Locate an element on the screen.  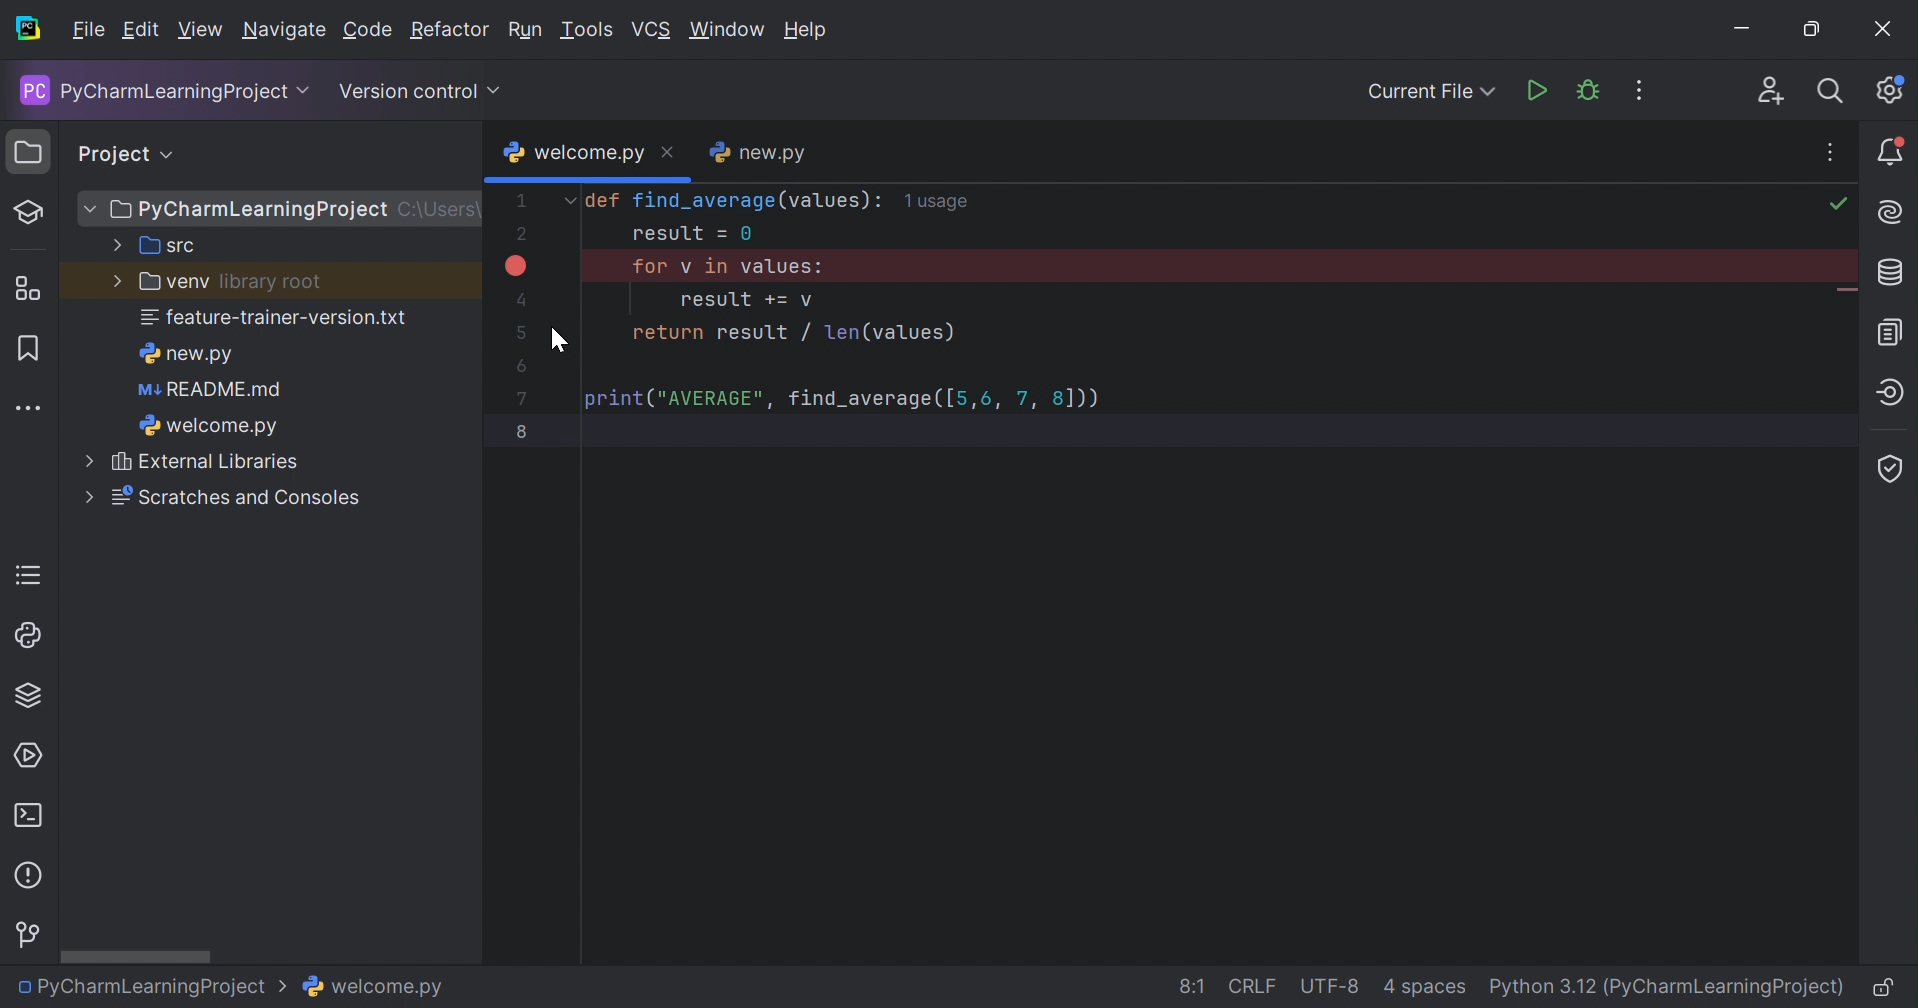
result =+=v is located at coordinates (748, 301).